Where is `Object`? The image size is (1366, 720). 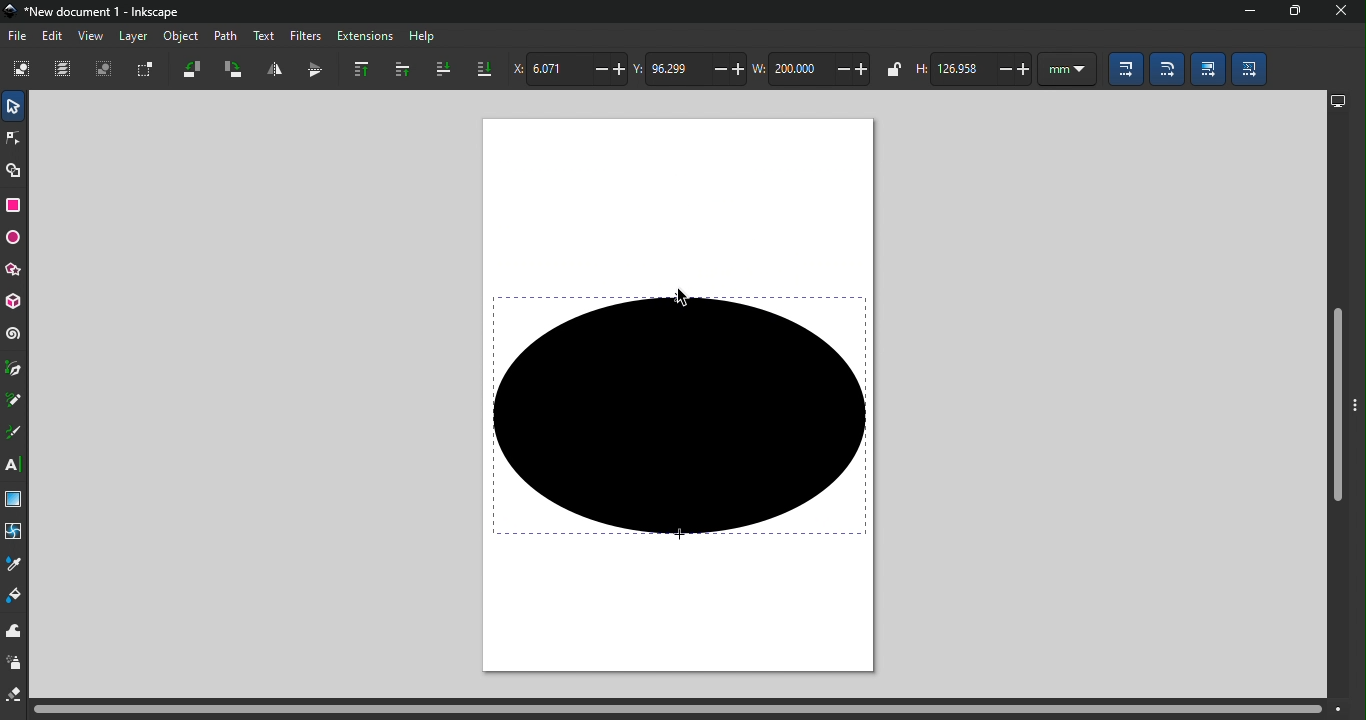
Object is located at coordinates (181, 36).